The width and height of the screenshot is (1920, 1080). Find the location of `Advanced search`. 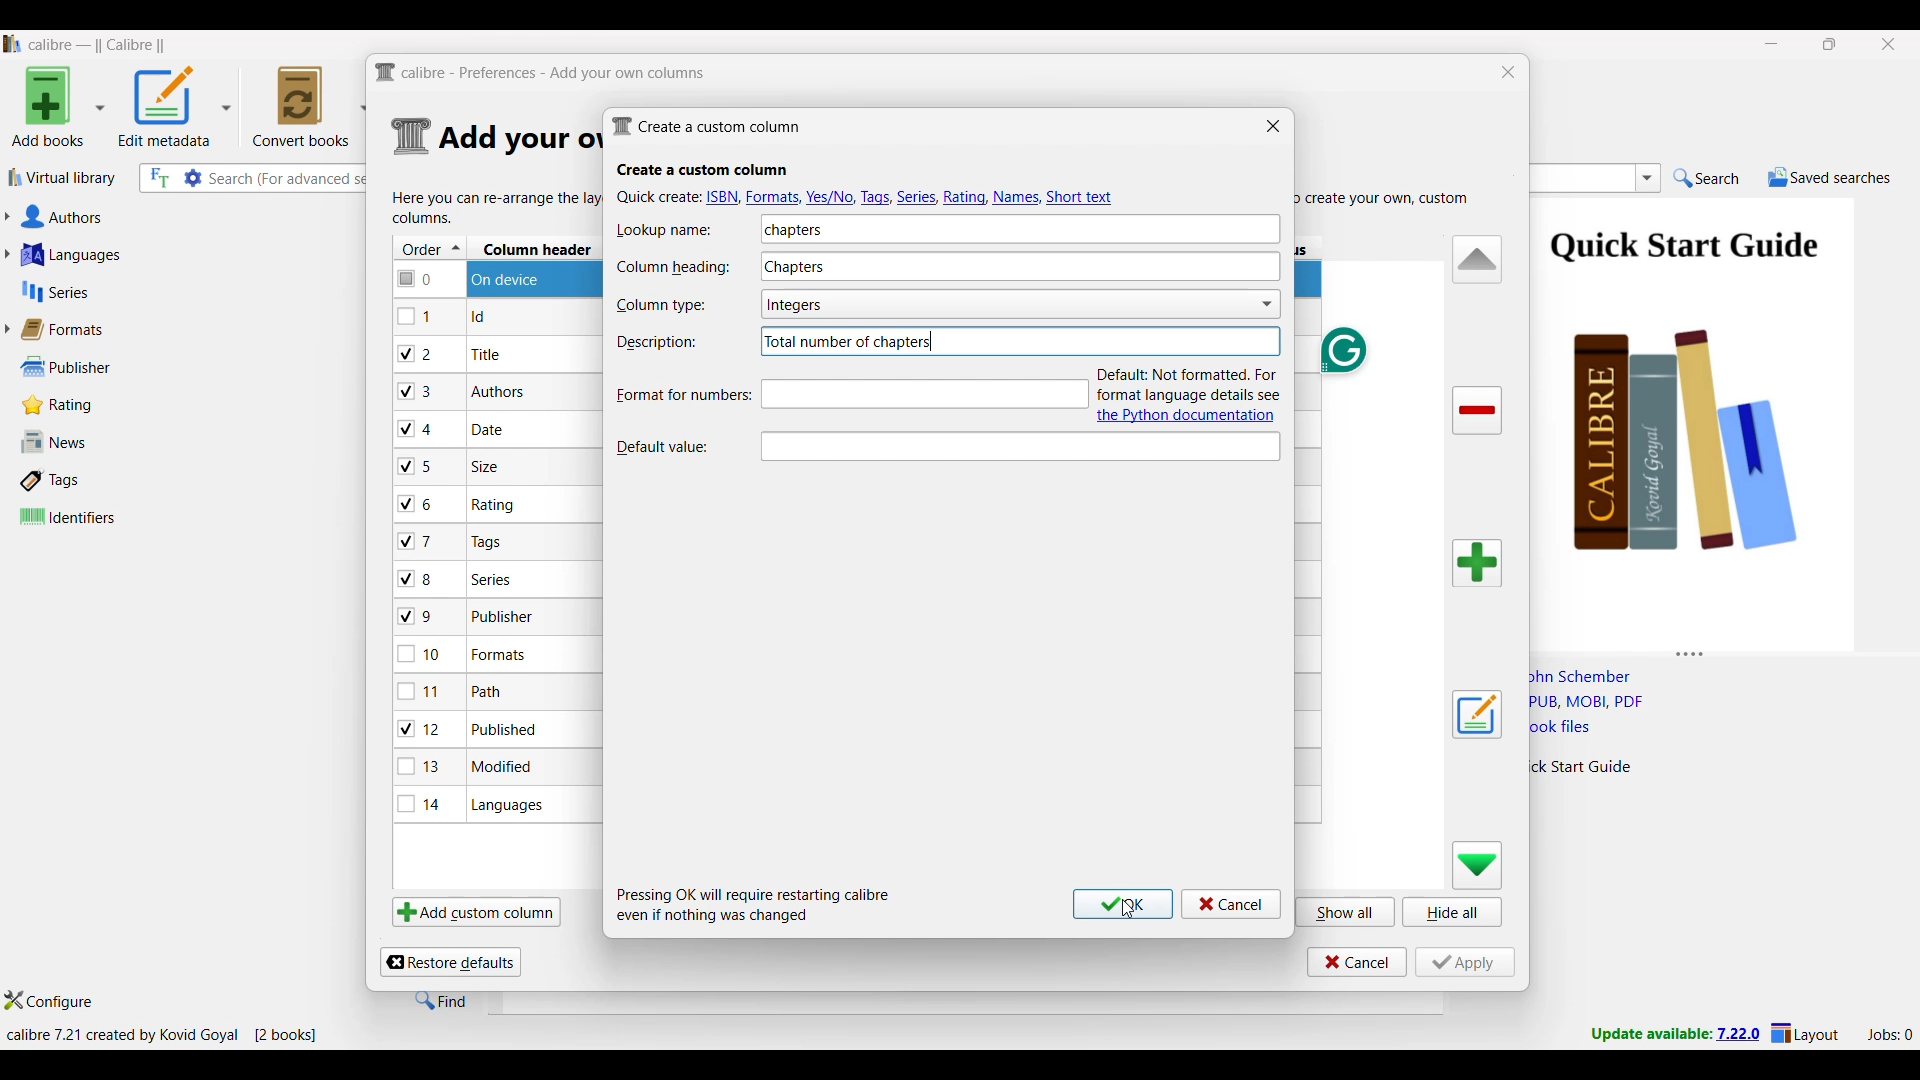

Advanced search is located at coordinates (193, 178).